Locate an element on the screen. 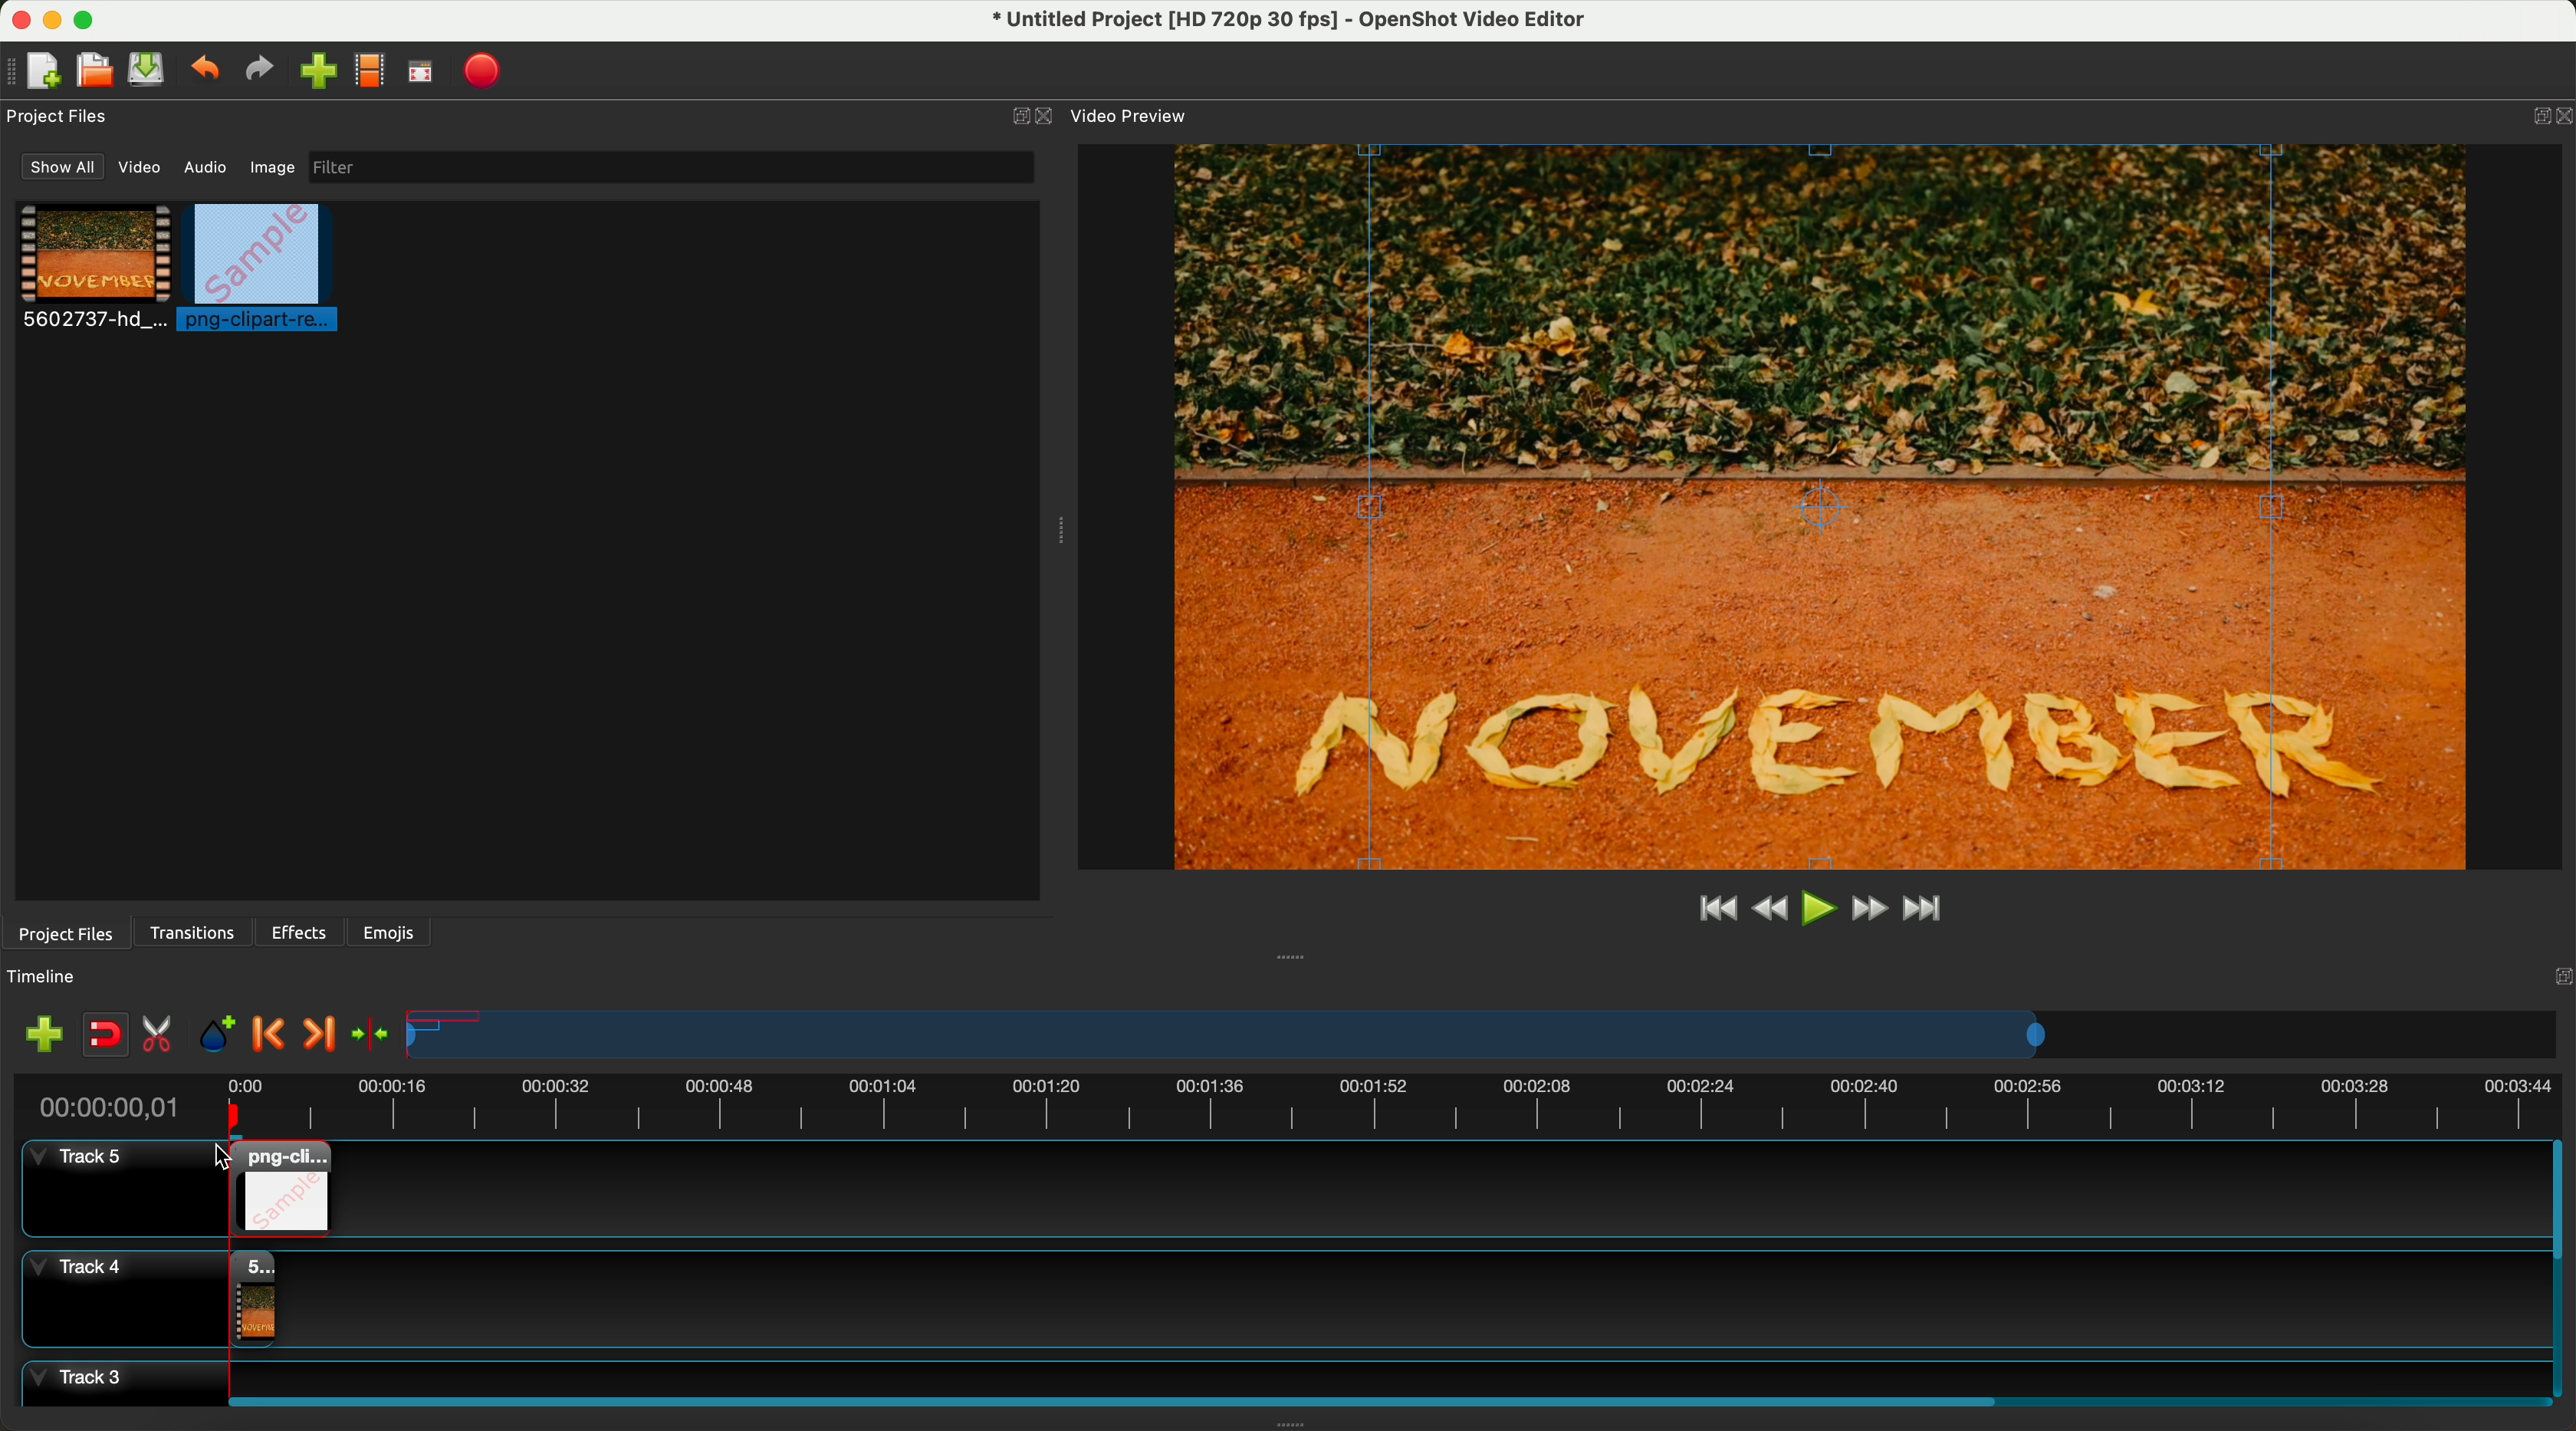 This screenshot has width=2576, height=1431. image is located at coordinates (269, 170).